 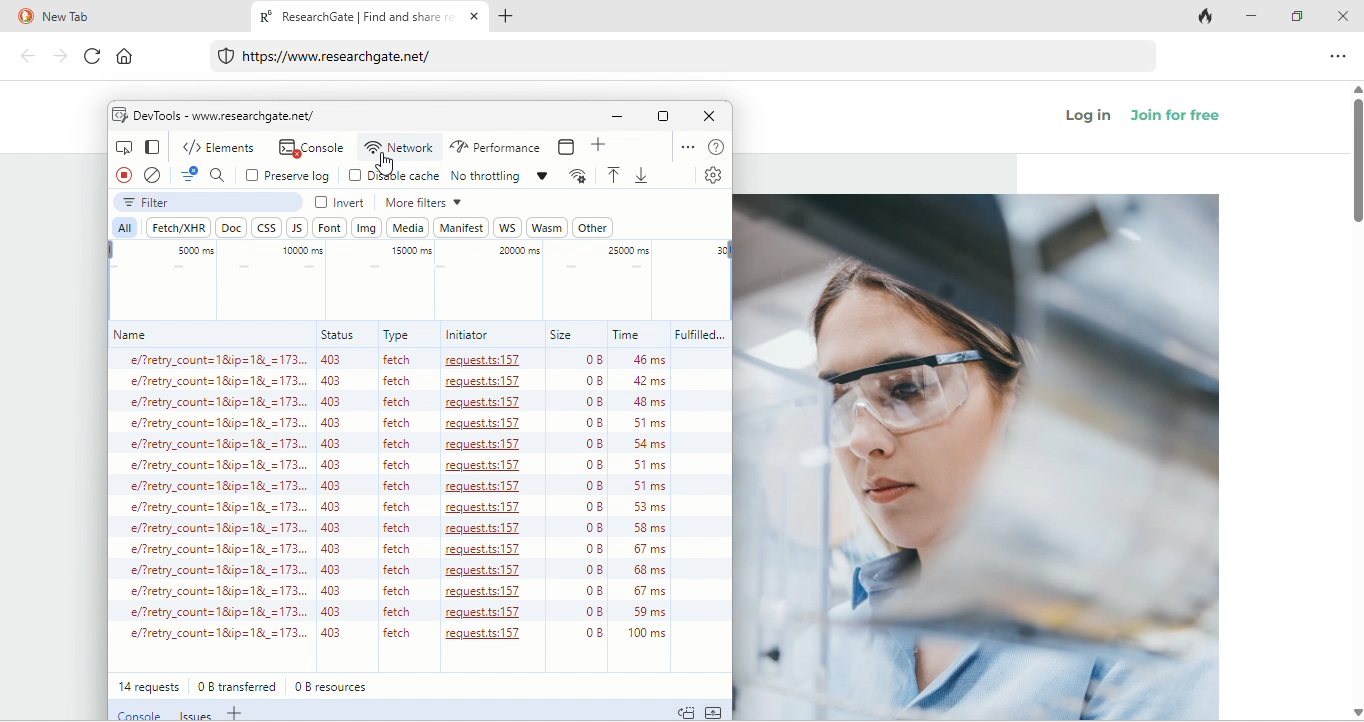 I want to click on search, so click(x=221, y=174).